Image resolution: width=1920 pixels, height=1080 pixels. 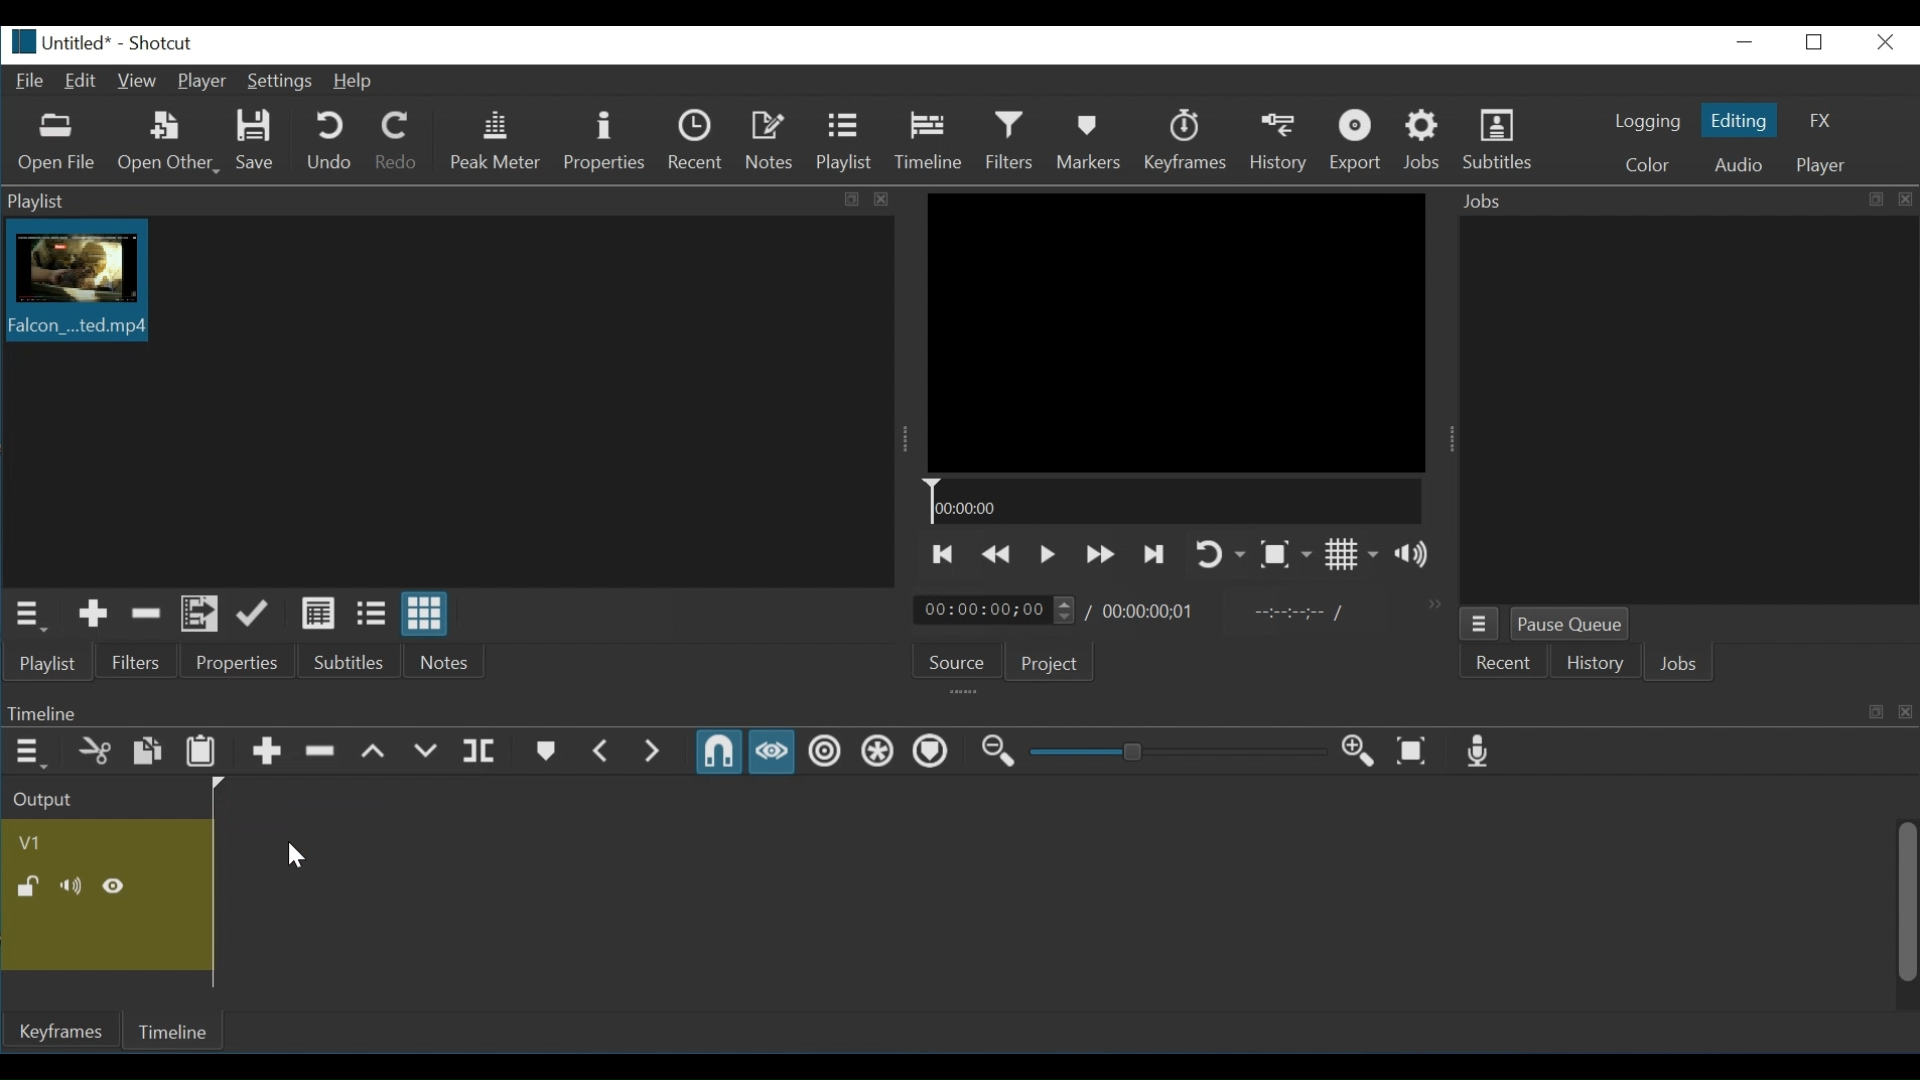 I want to click on Cut, so click(x=95, y=751).